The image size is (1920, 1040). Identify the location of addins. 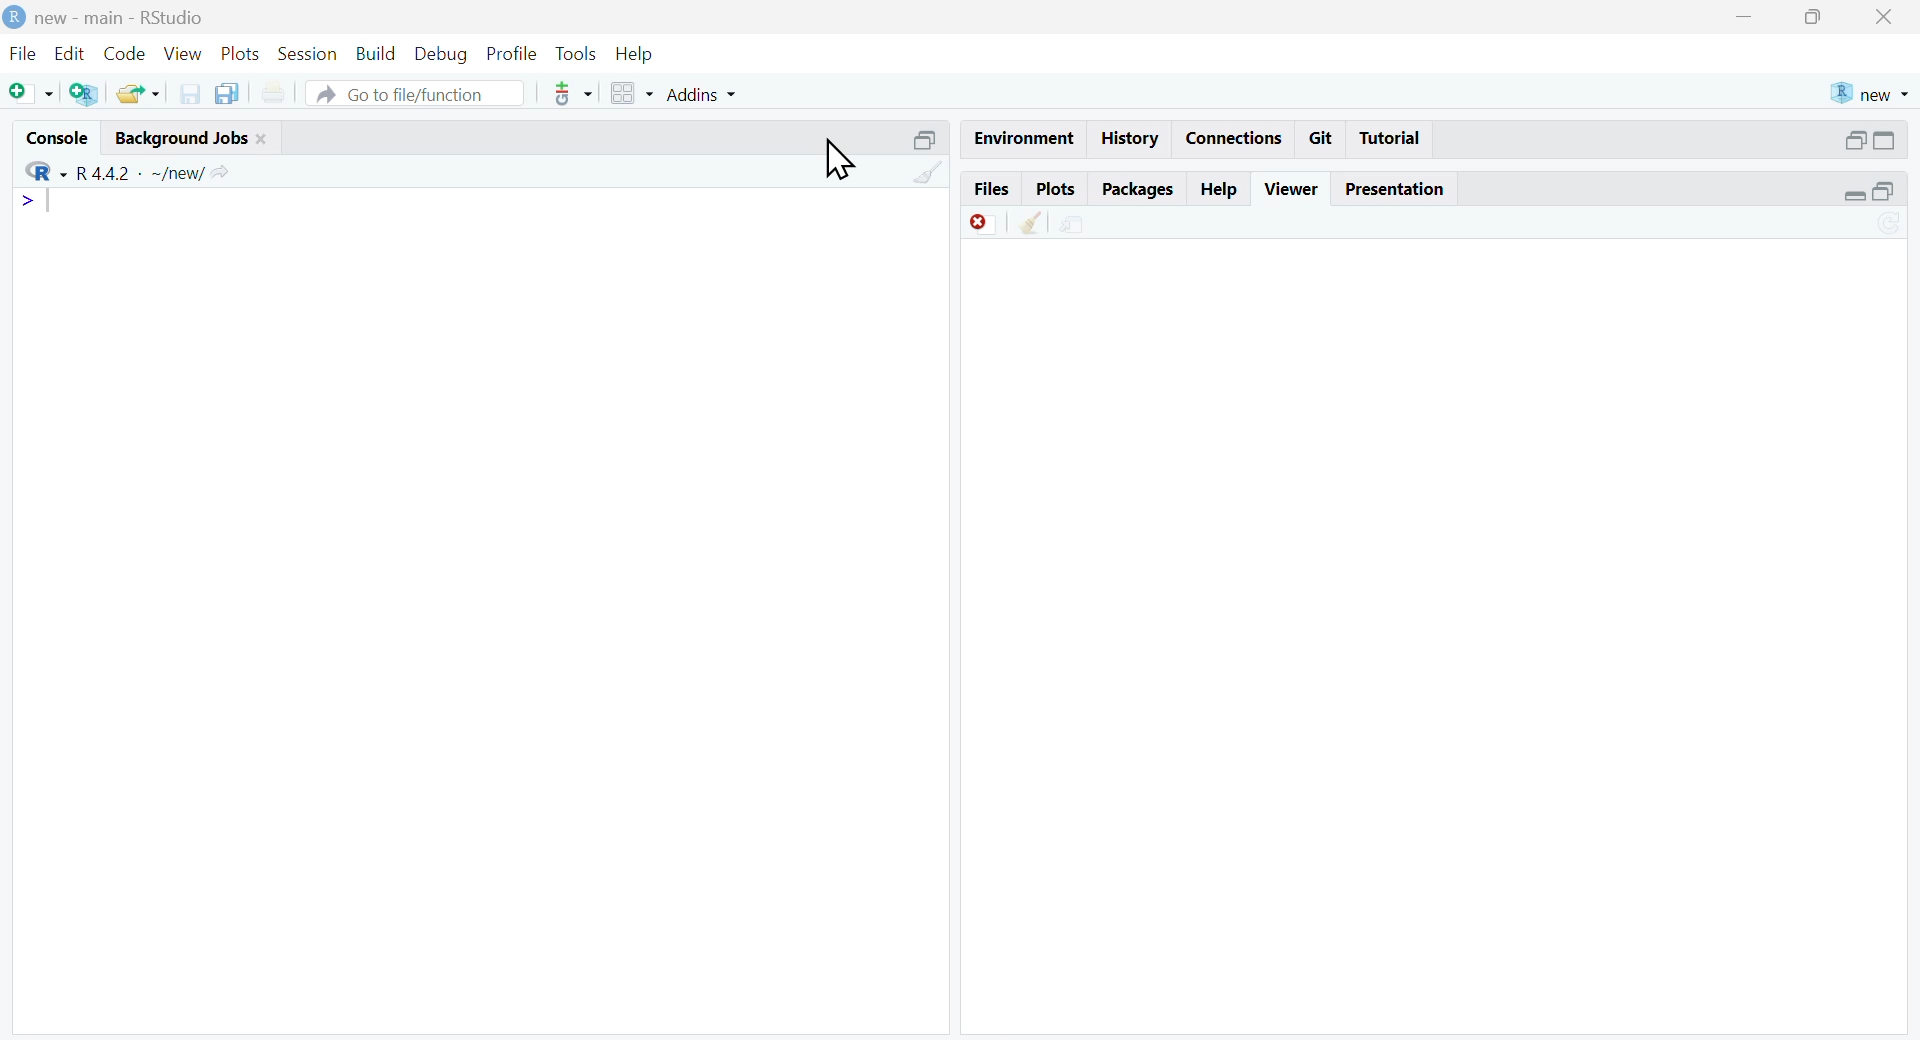
(705, 94).